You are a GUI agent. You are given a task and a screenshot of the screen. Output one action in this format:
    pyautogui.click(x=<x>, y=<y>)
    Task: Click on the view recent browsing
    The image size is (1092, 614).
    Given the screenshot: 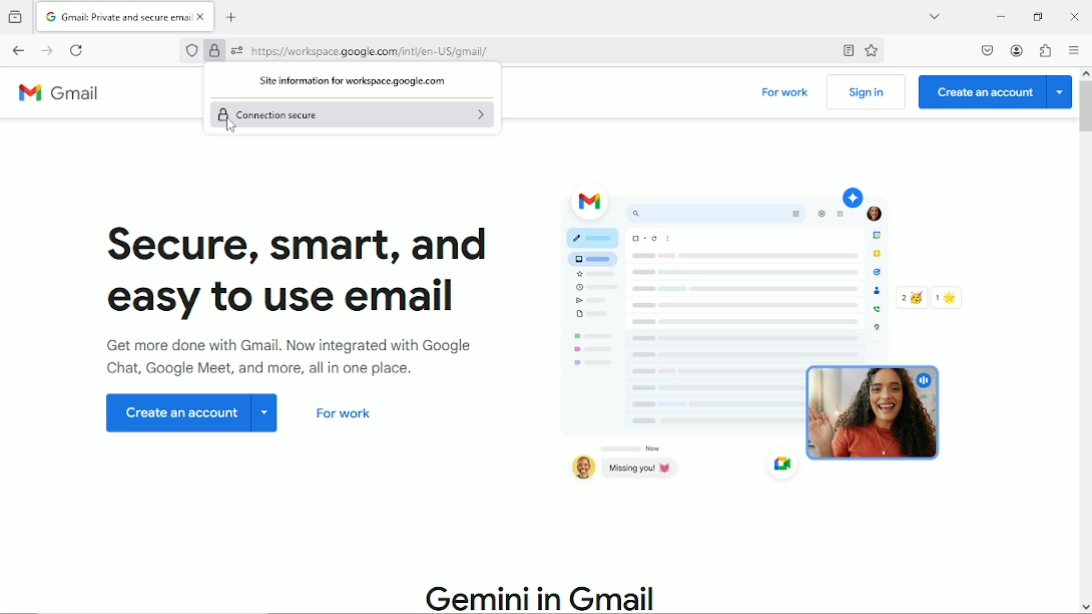 What is the action you would take?
    pyautogui.click(x=19, y=15)
    